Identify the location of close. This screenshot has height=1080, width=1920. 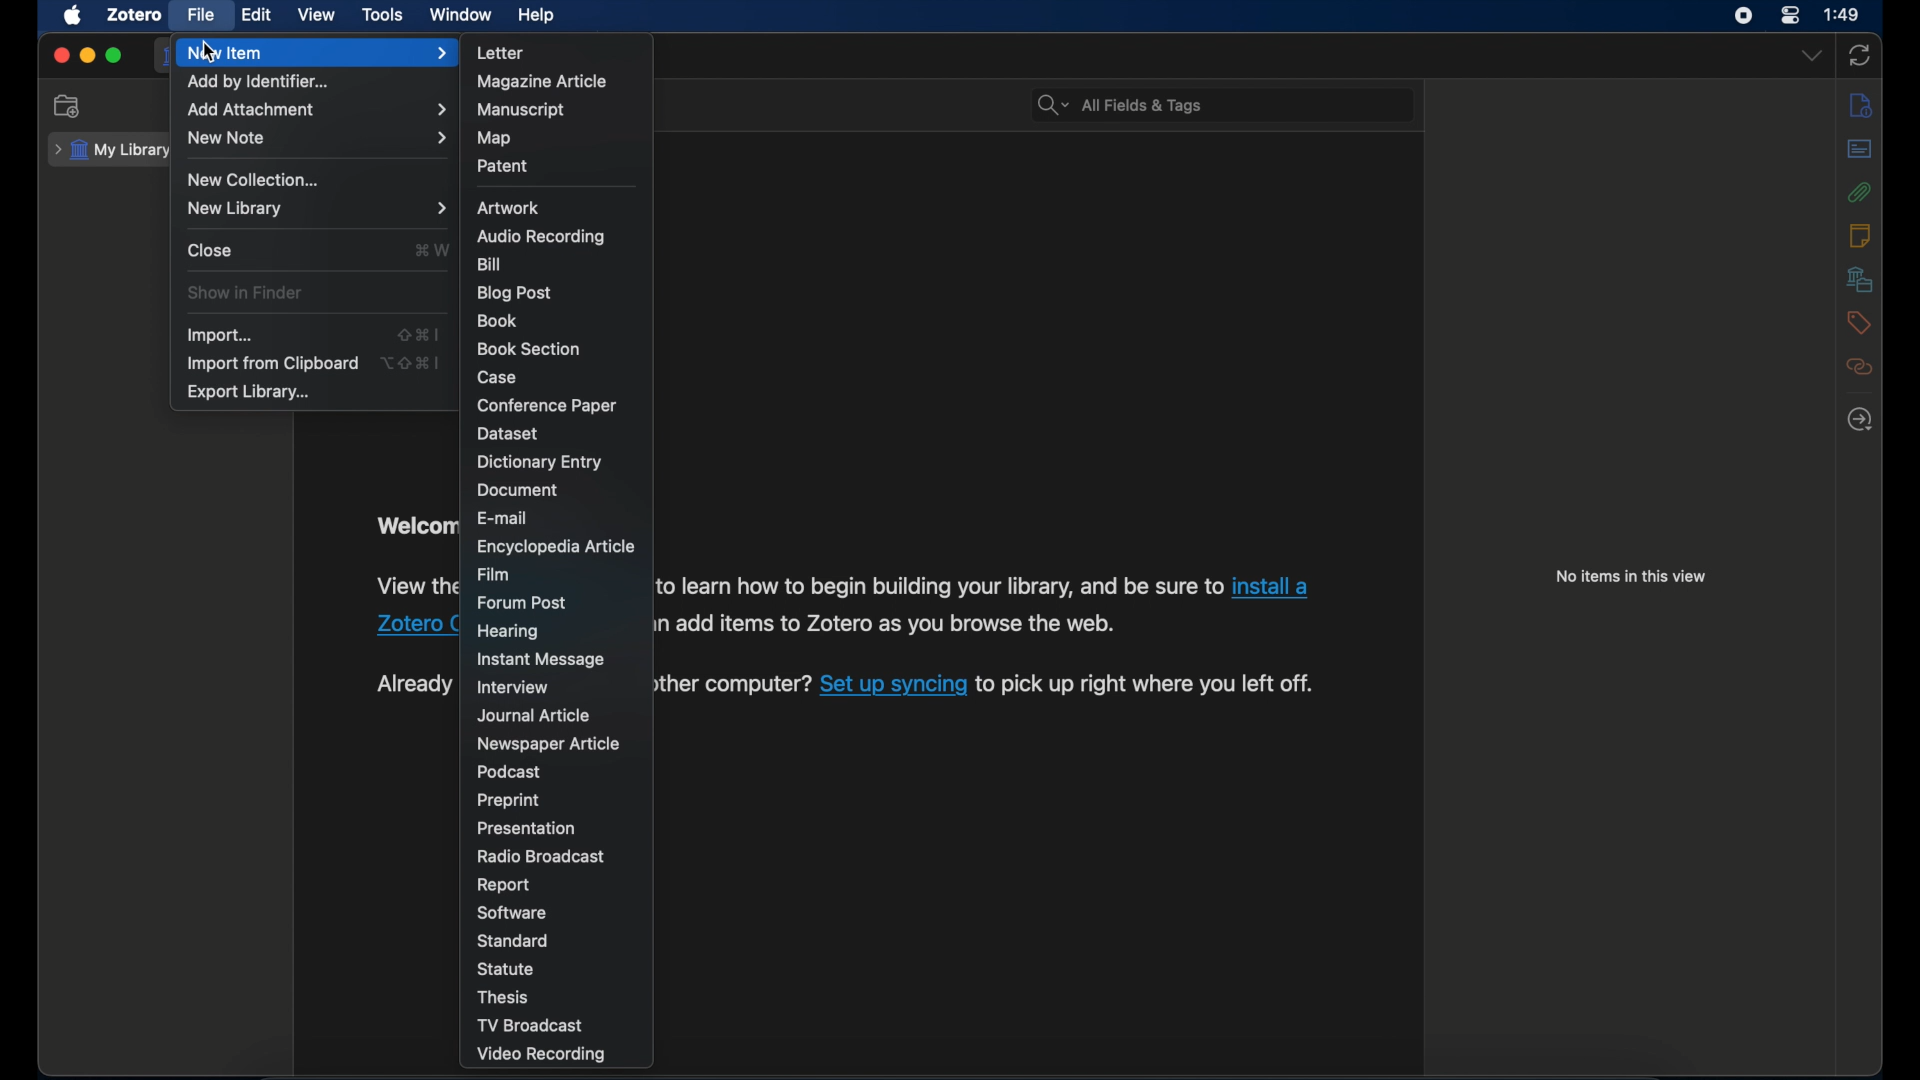
(60, 55).